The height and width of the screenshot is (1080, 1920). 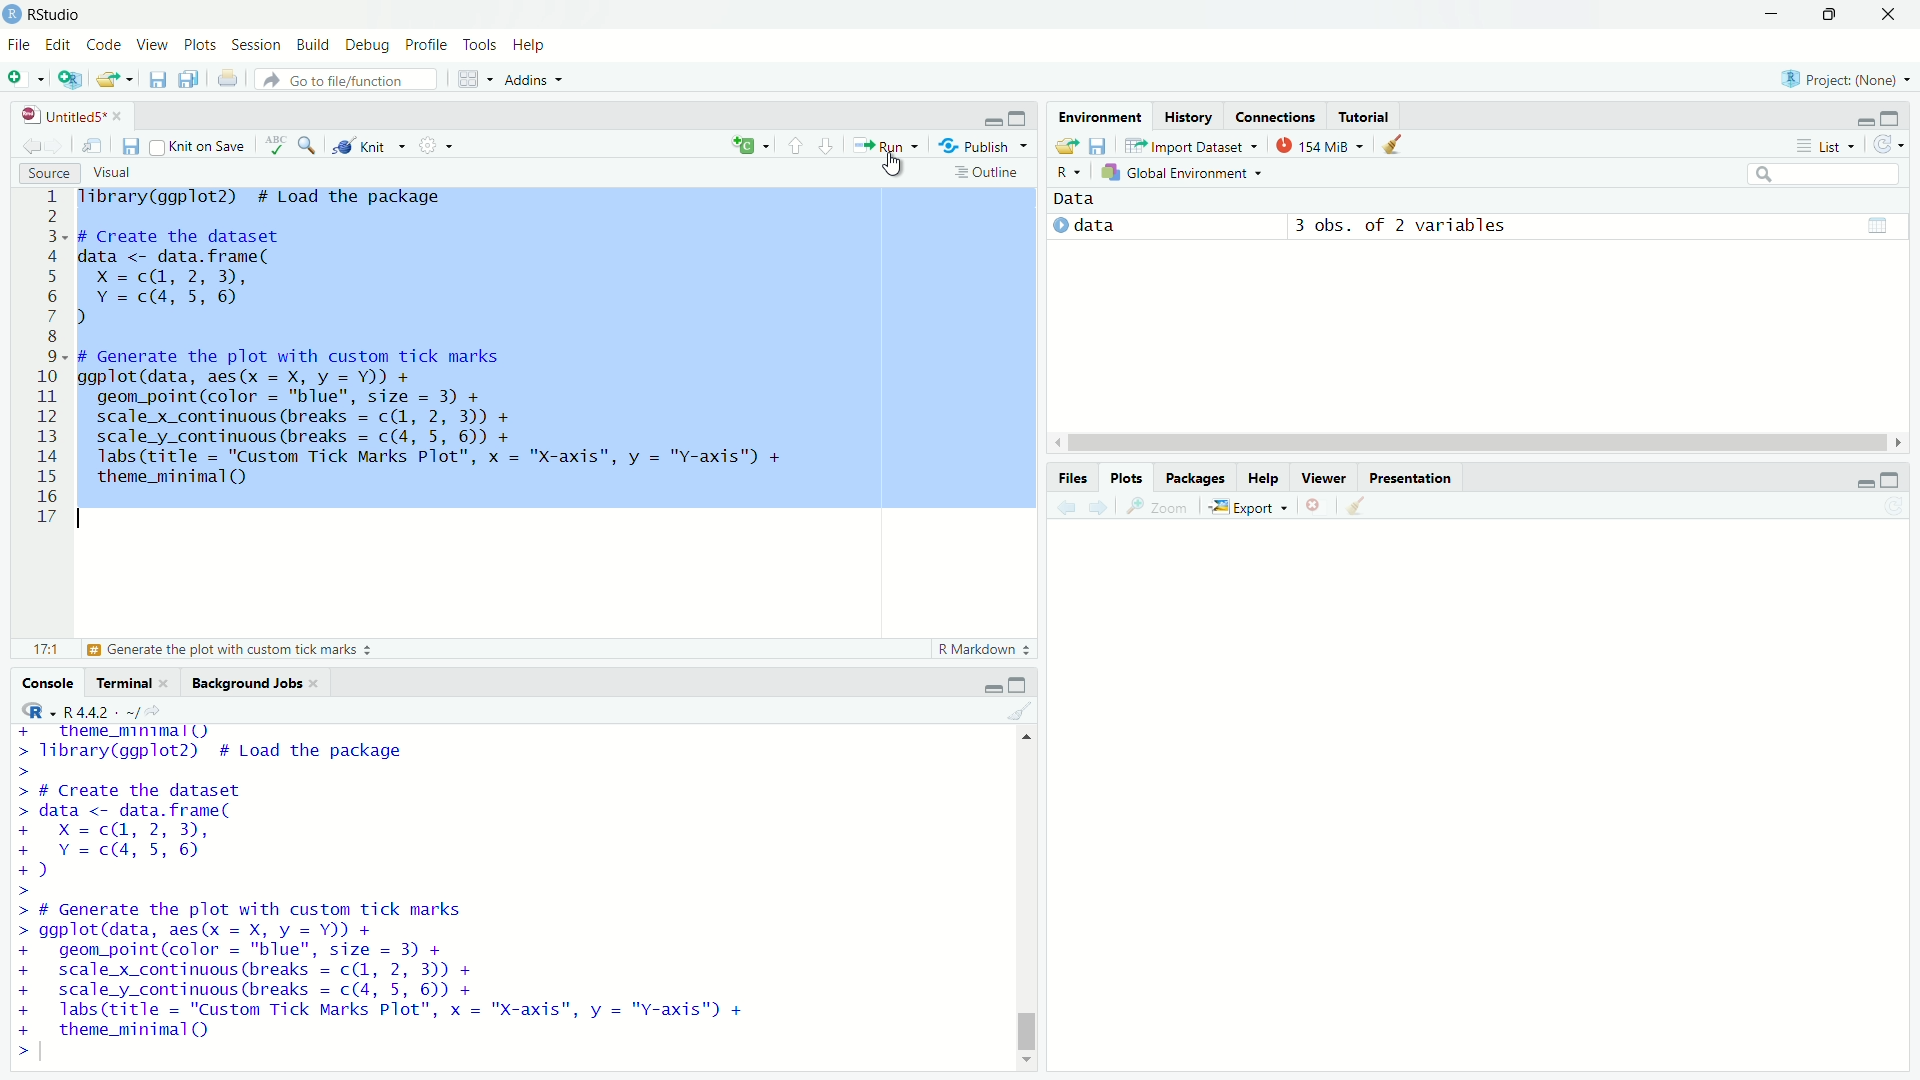 I want to click on help, so click(x=533, y=44).